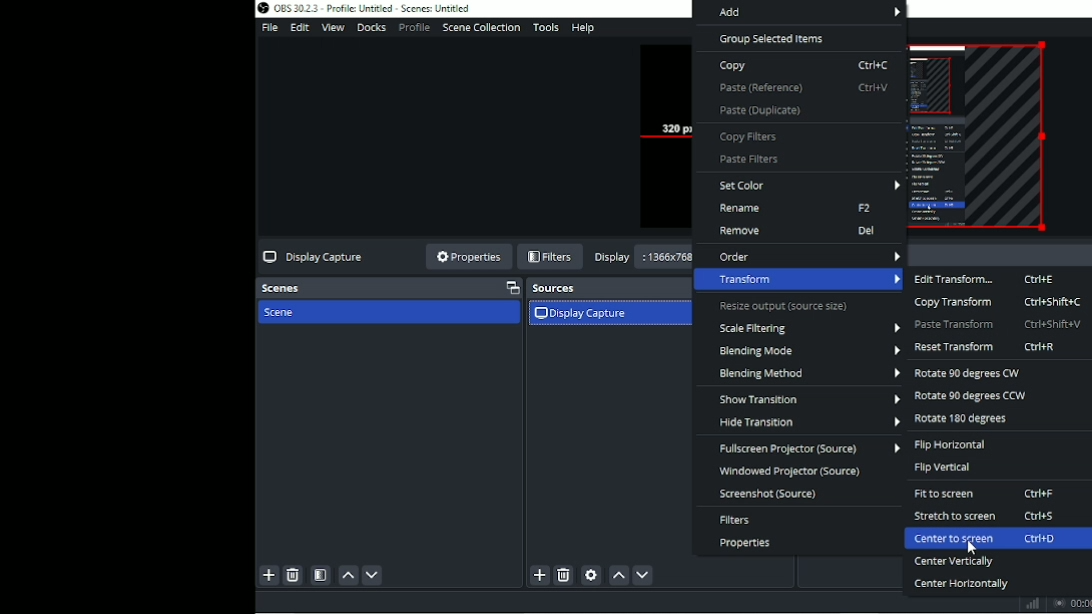  Describe the element at coordinates (333, 29) in the screenshot. I see `View` at that location.